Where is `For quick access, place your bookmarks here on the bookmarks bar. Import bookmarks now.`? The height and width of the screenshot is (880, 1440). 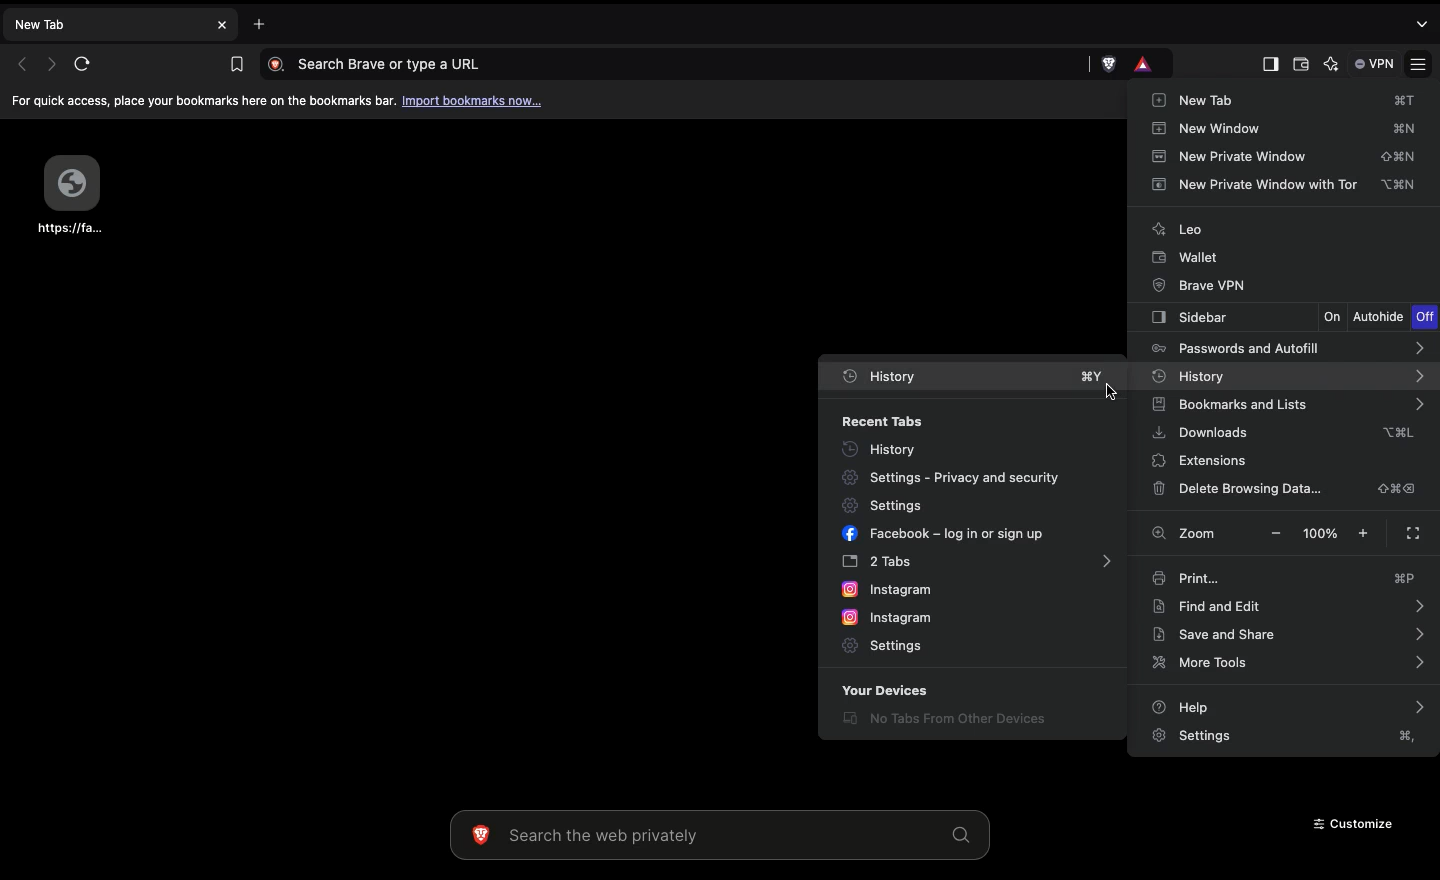 For quick access, place your bookmarks here on the bookmarks bar. Import bookmarks now. is located at coordinates (281, 101).